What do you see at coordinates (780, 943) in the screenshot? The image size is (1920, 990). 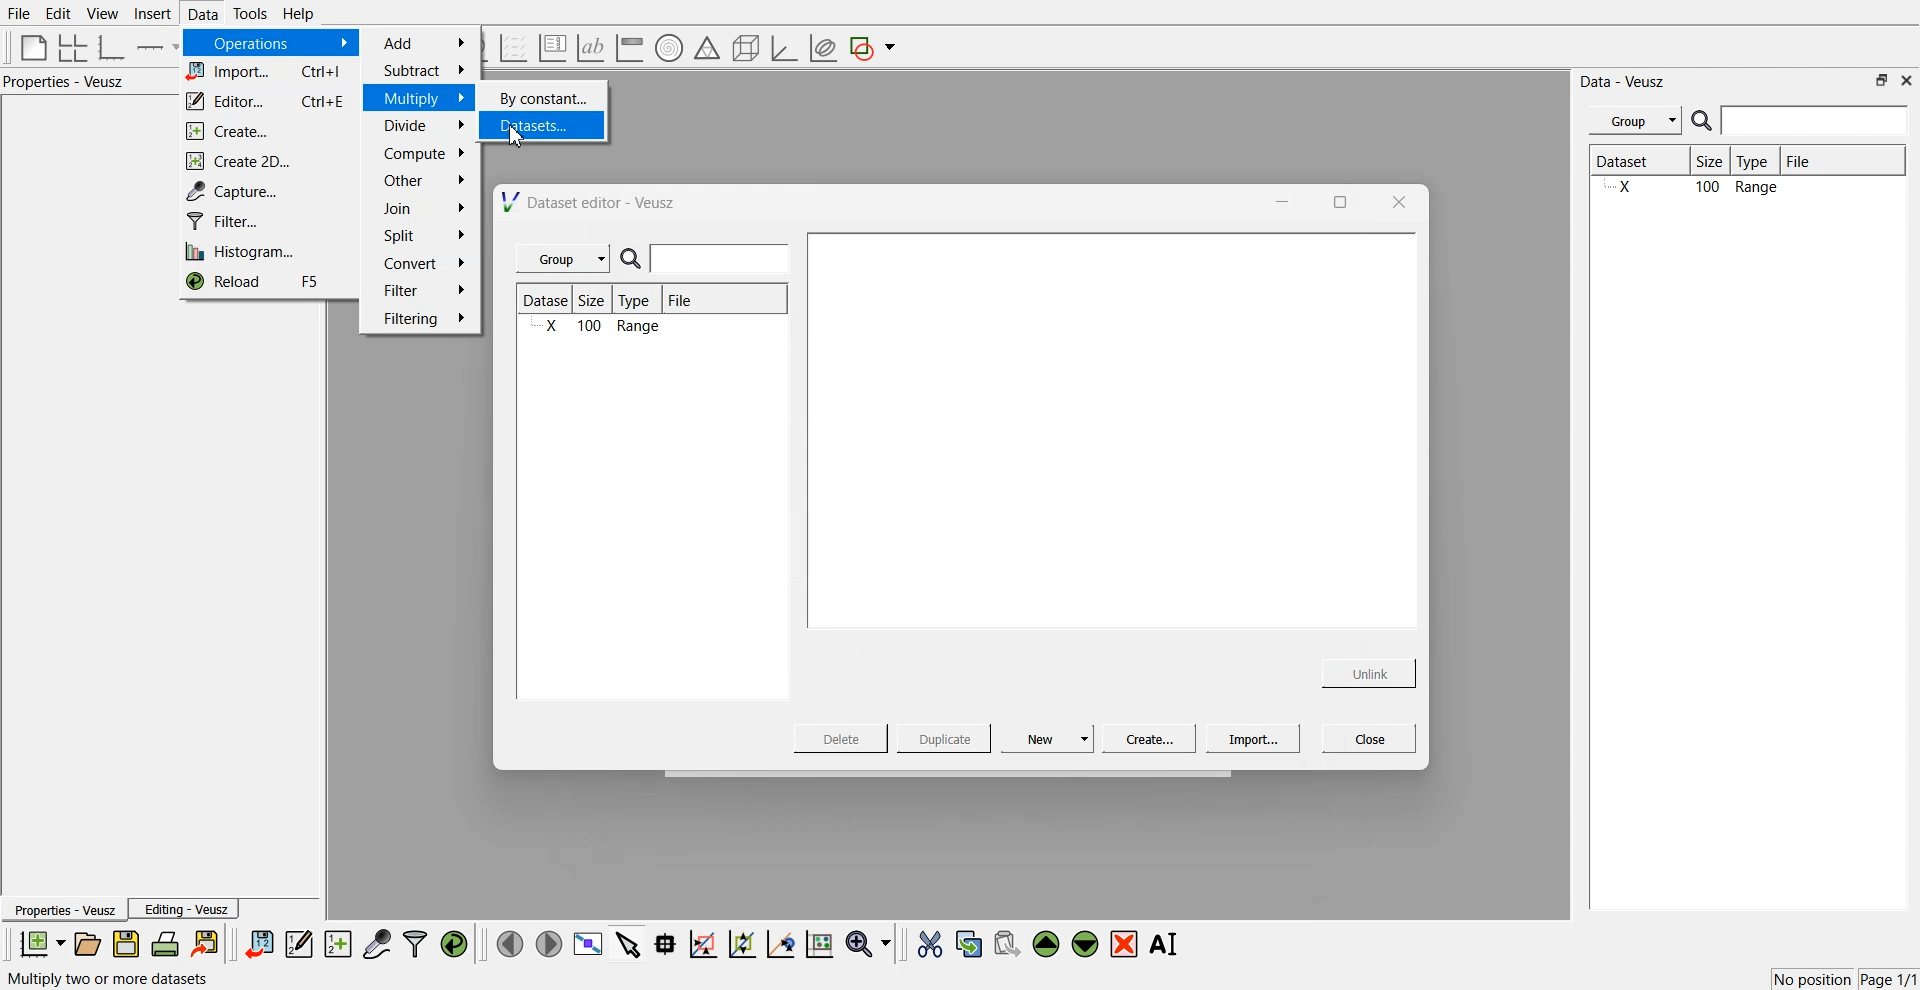 I see `recenter the graph axes` at bounding box center [780, 943].